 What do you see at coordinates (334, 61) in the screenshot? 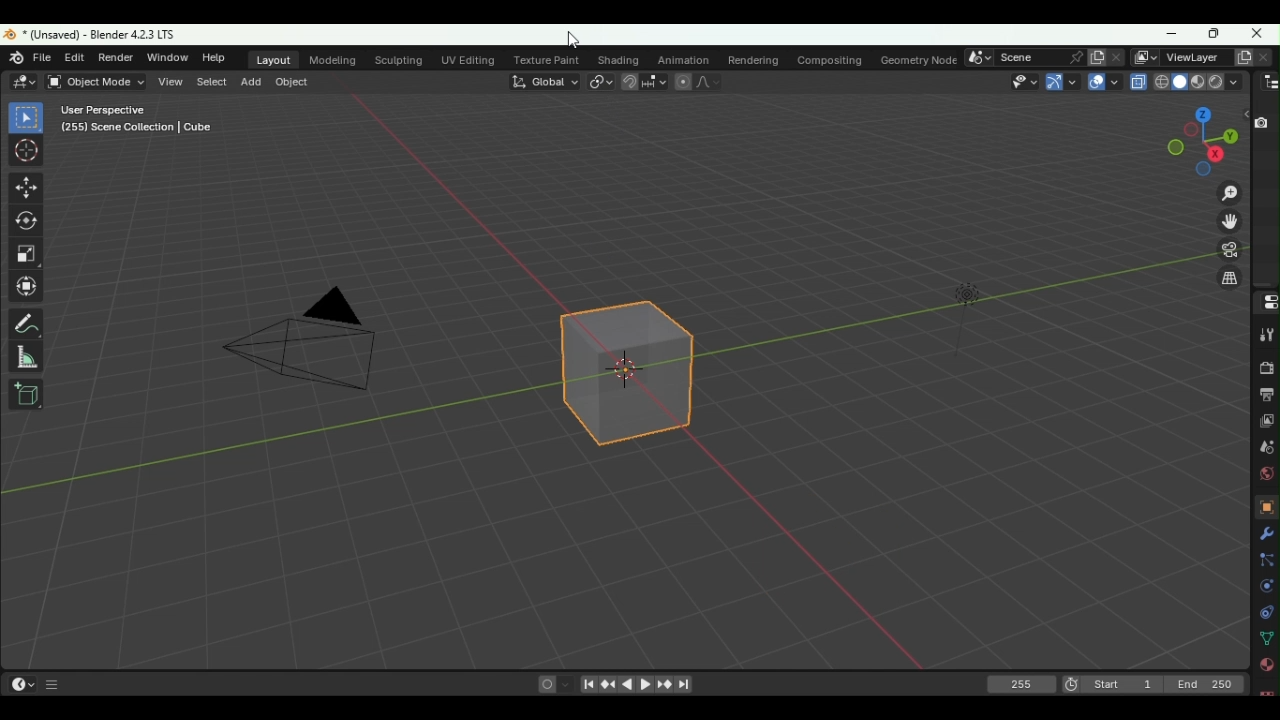
I see `Modeling` at bounding box center [334, 61].